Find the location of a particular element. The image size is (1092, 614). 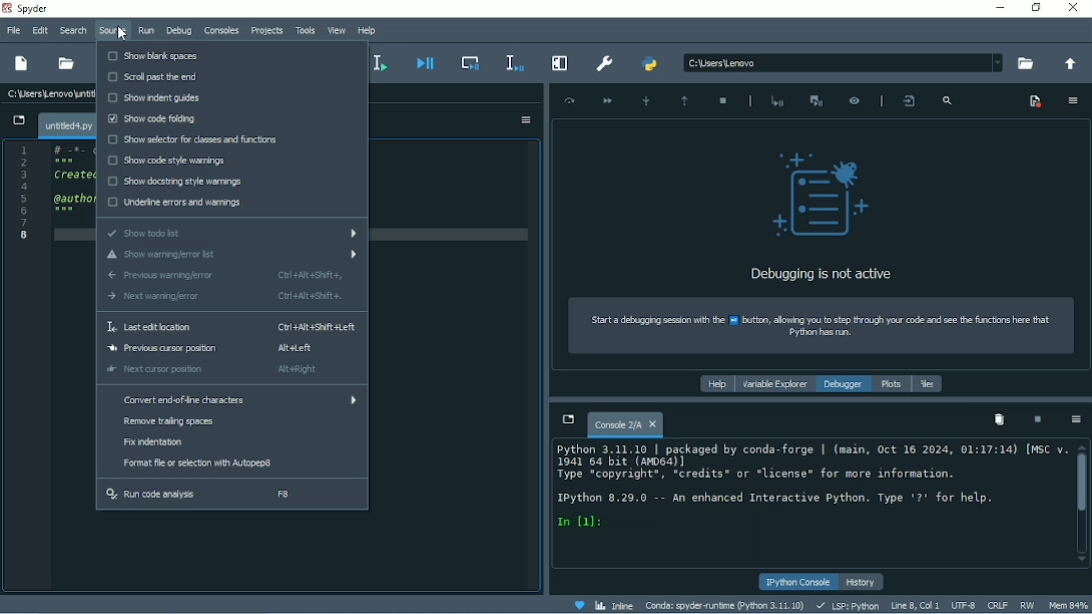

File name tab is located at coordinates (65, 126).